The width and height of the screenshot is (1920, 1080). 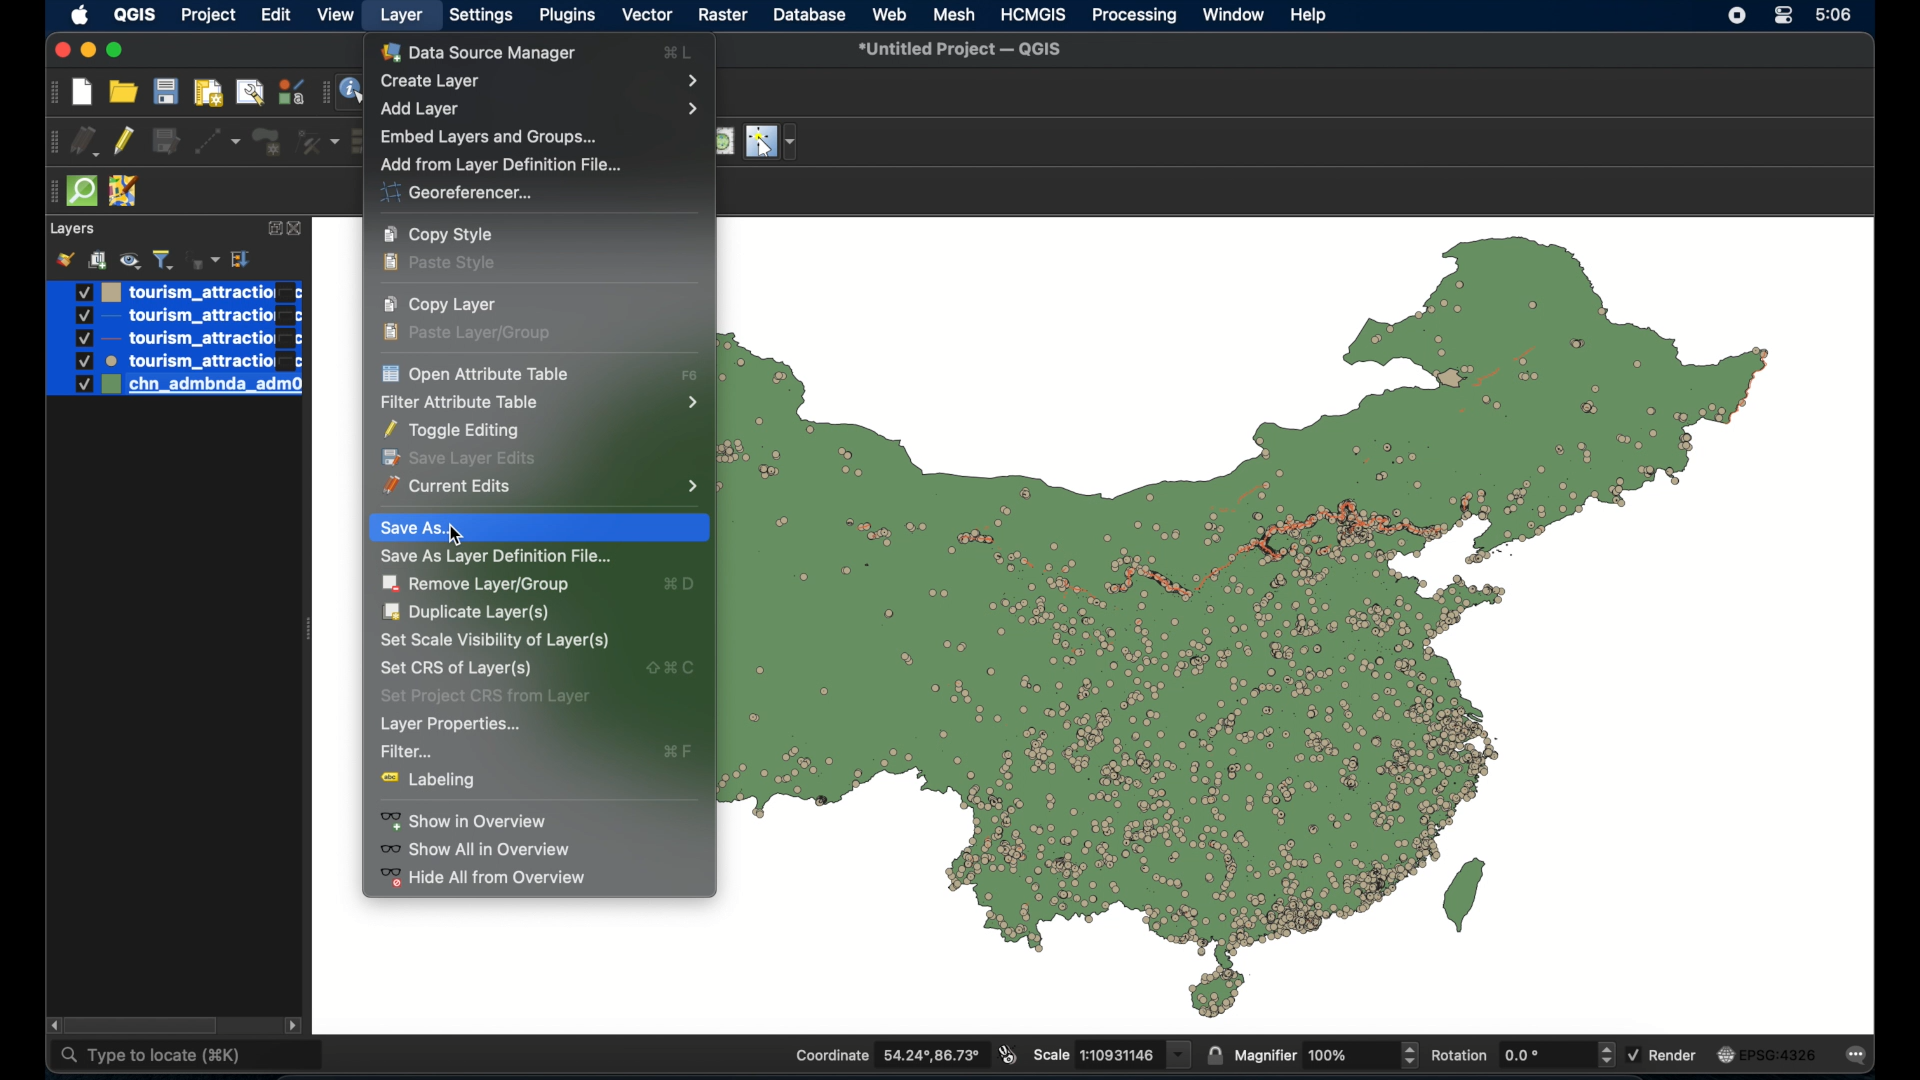 I want to click on minimize, so click(x=89, y=51).